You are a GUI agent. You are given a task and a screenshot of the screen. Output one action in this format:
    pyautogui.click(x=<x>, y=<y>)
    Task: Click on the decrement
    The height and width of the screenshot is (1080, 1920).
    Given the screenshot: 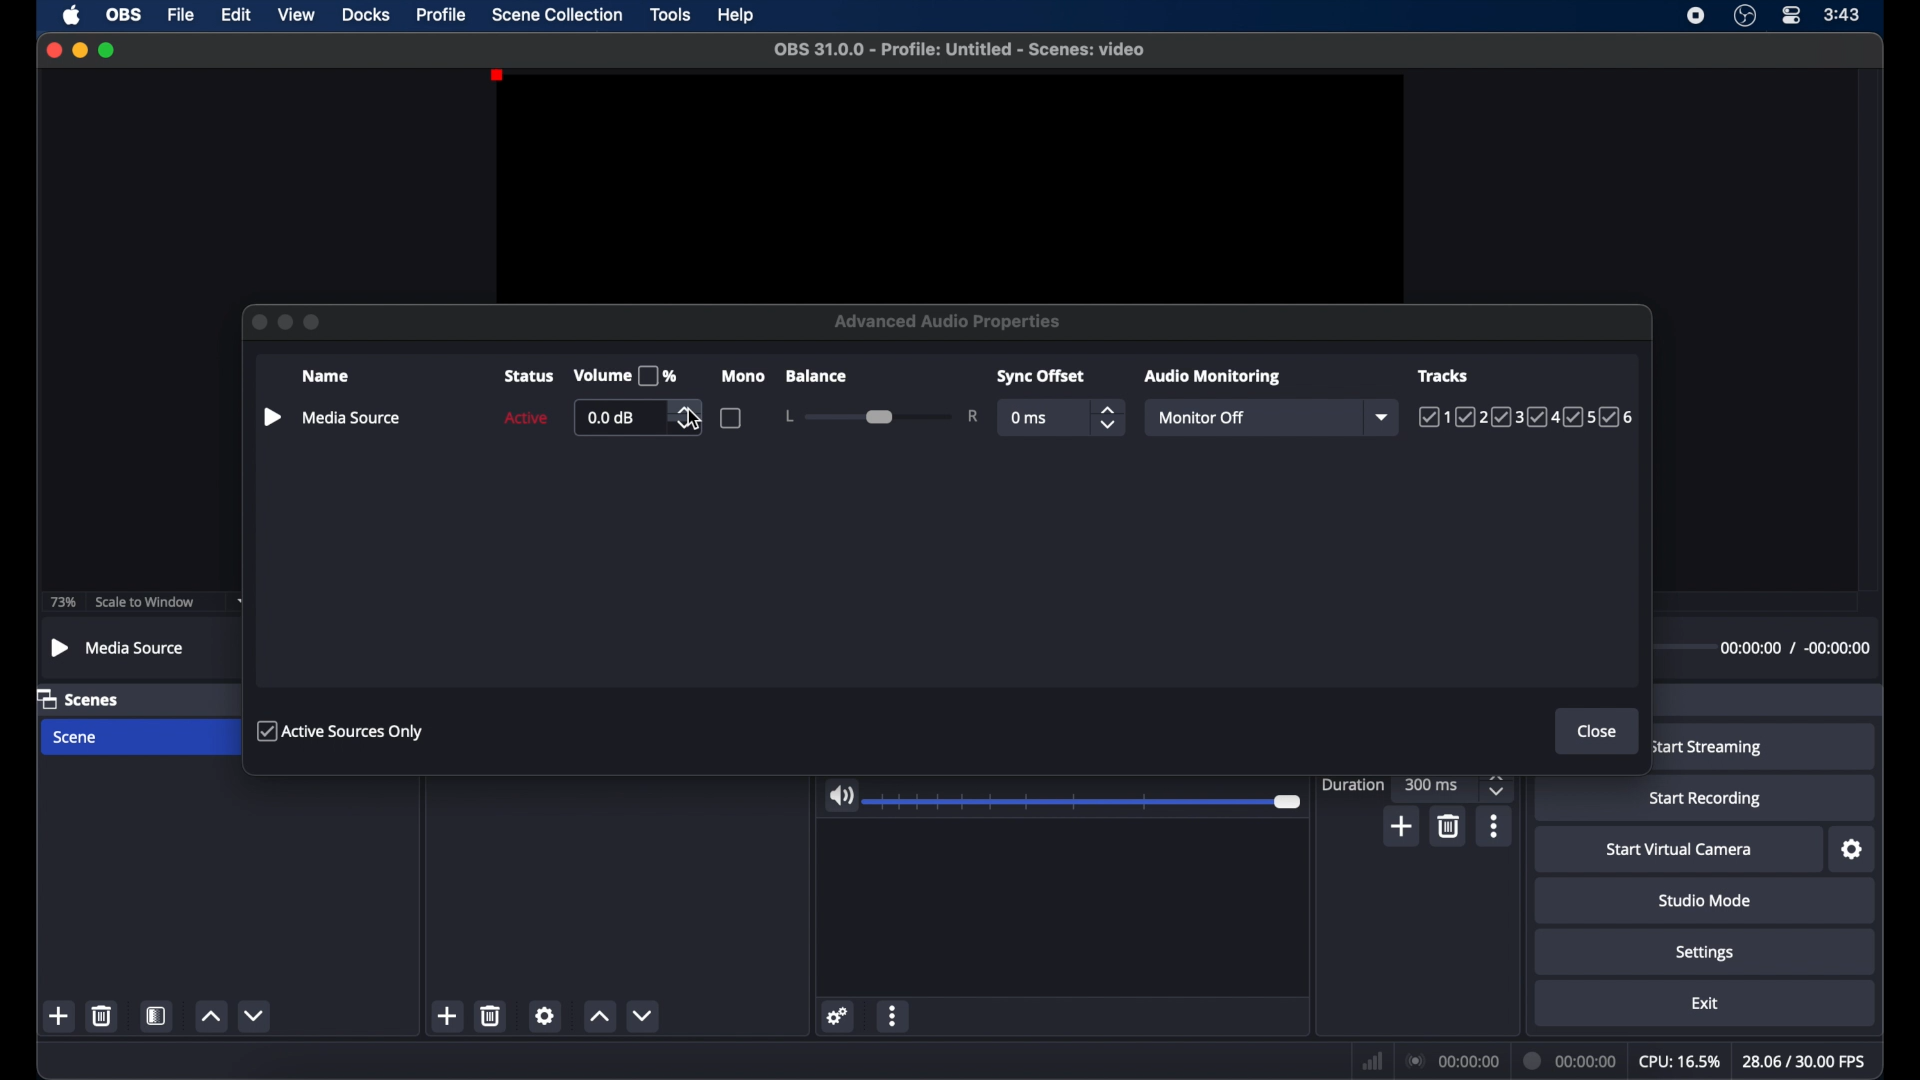 What is the action you would take?
    pyautogui.click(x=256, y=1015)
    